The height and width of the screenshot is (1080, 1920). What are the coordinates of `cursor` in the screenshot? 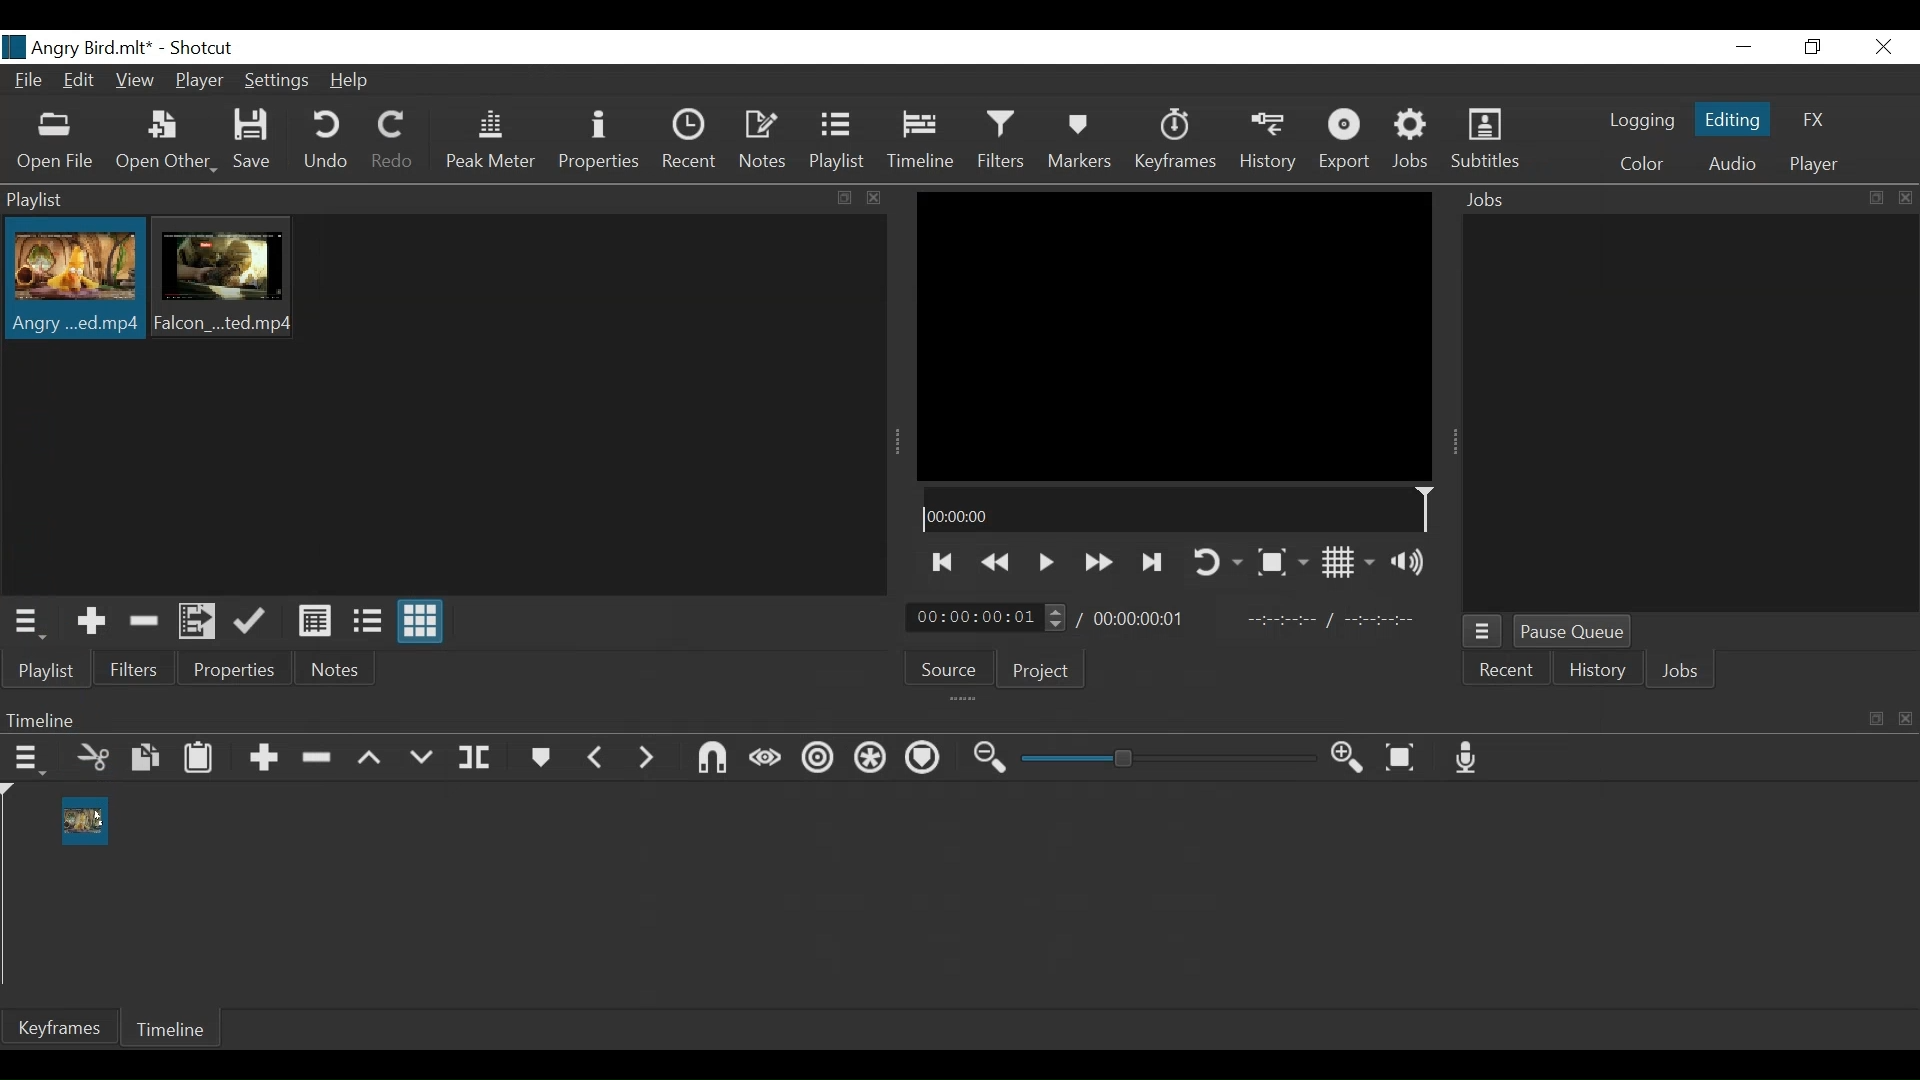 It's located at (101, 813).